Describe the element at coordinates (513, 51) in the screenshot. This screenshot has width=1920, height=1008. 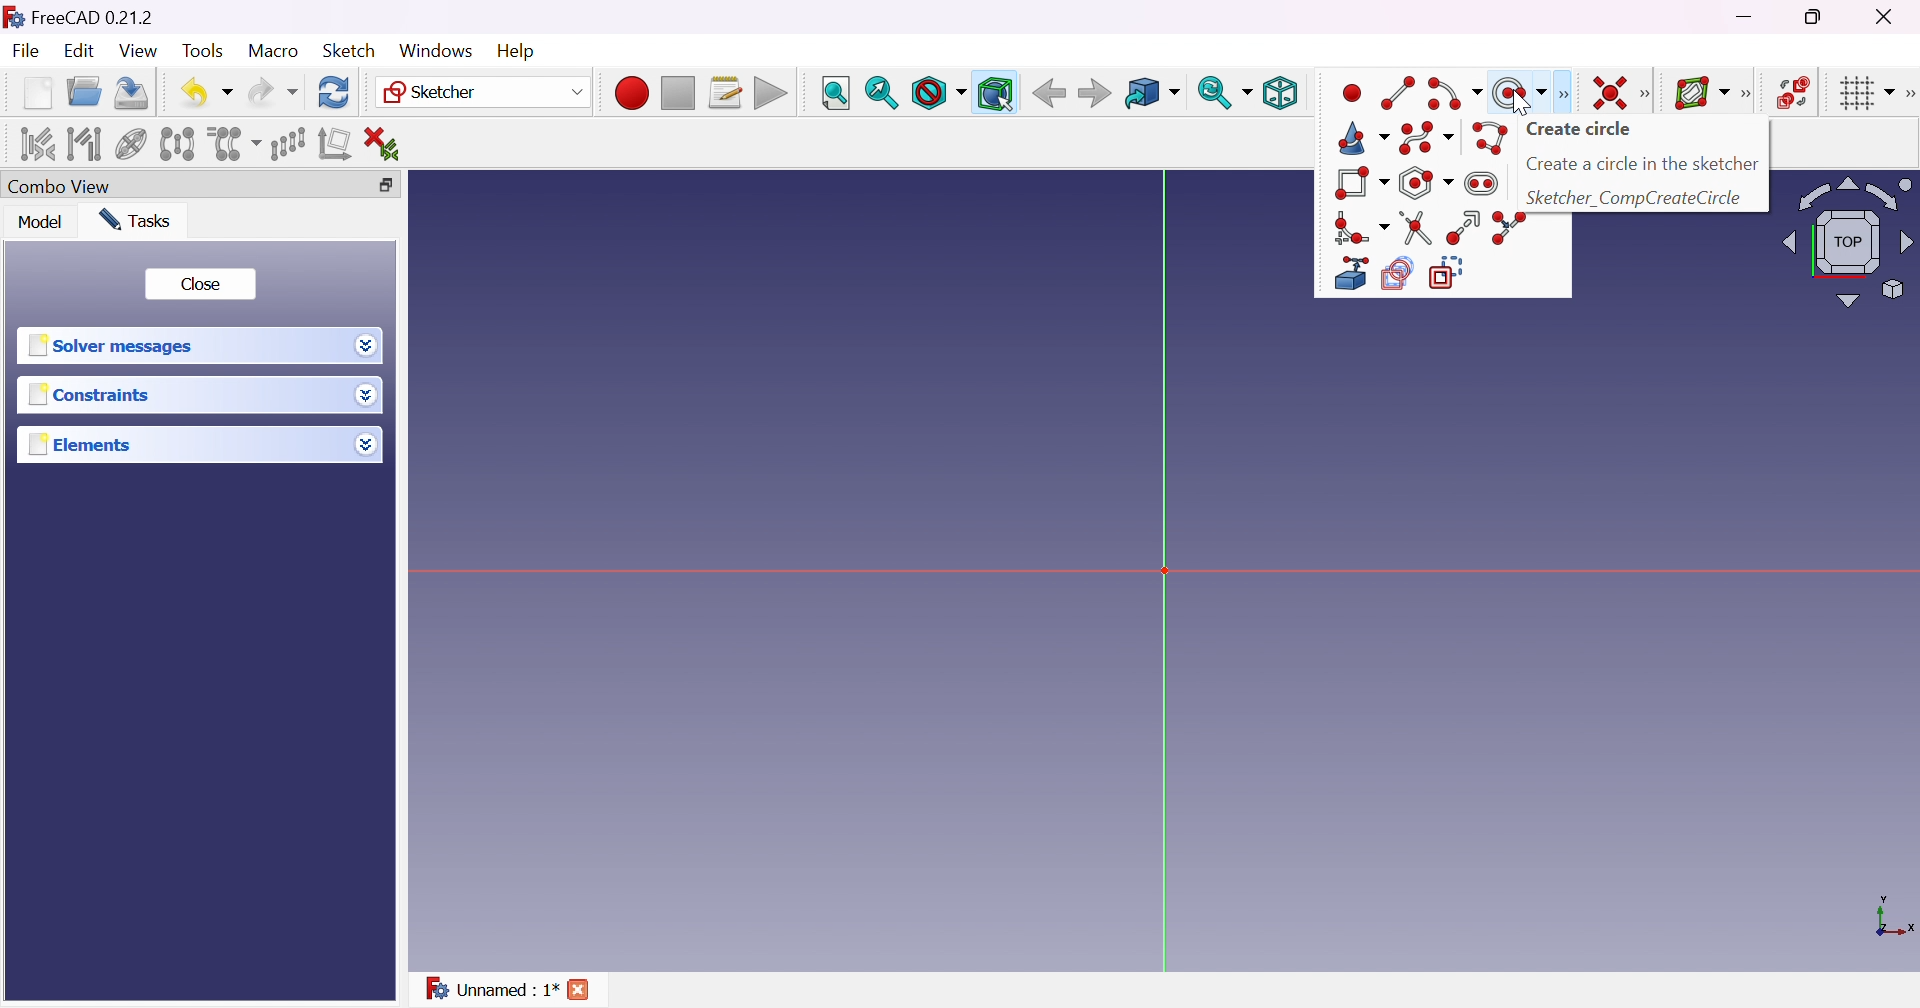
I see `Help` at that location.